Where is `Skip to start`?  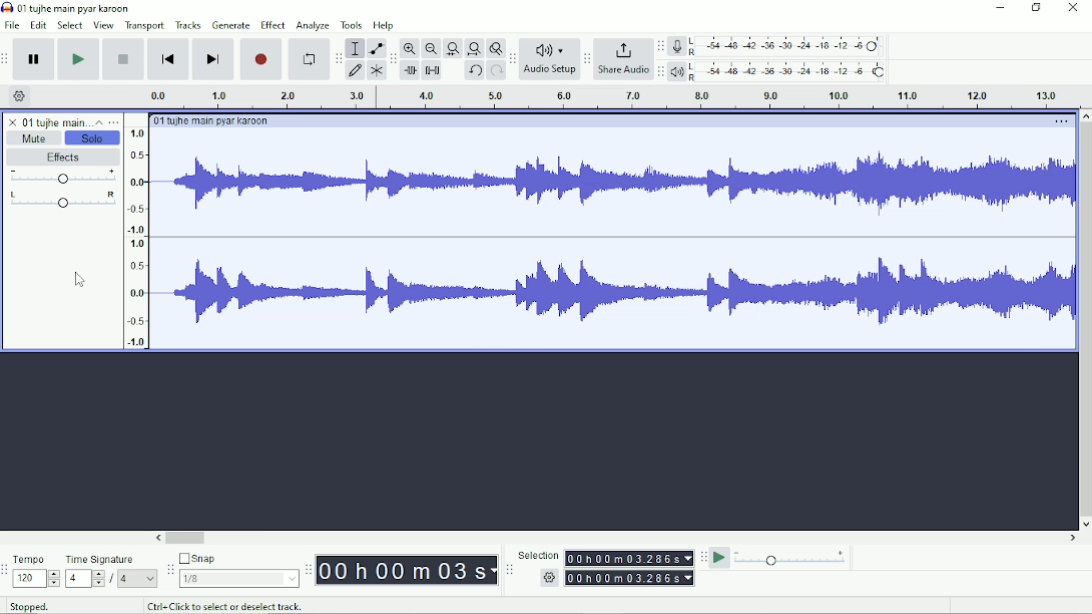 Skip to start is located at coordinates (168, 60).